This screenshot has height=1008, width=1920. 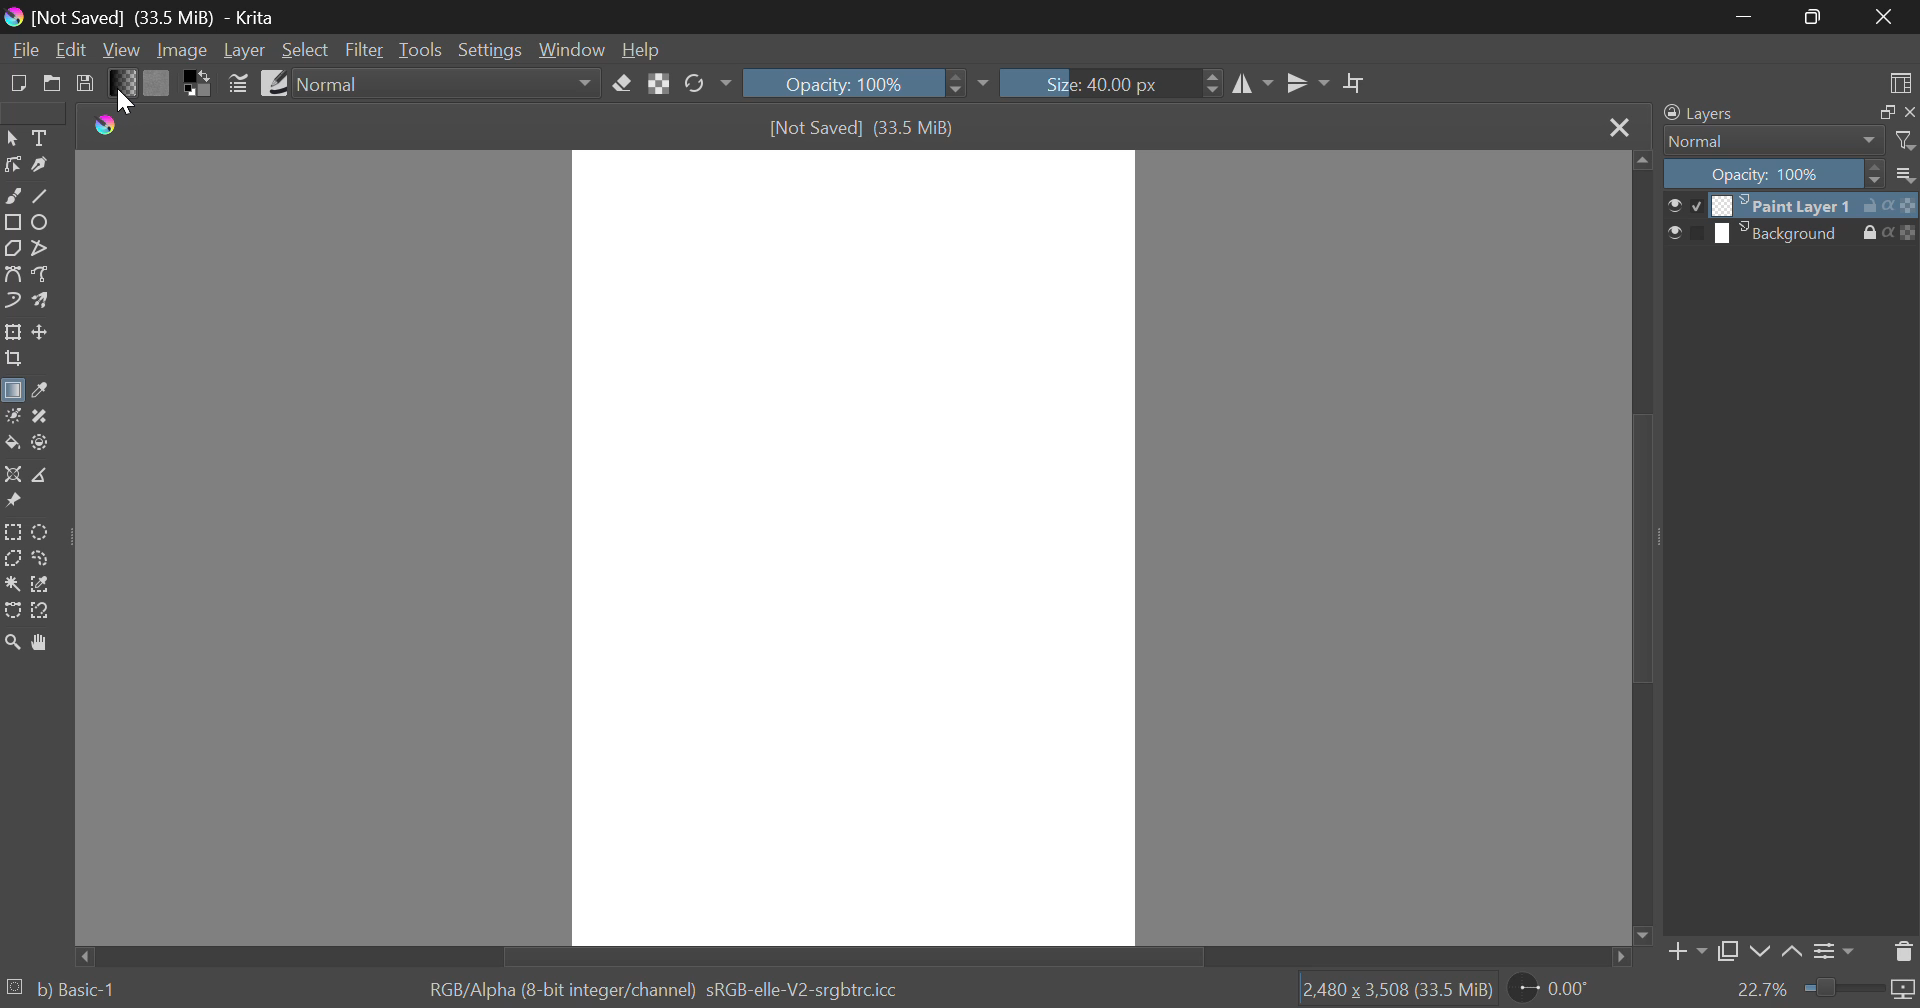 I want to click on Zoom, so click(x=12, y=642).